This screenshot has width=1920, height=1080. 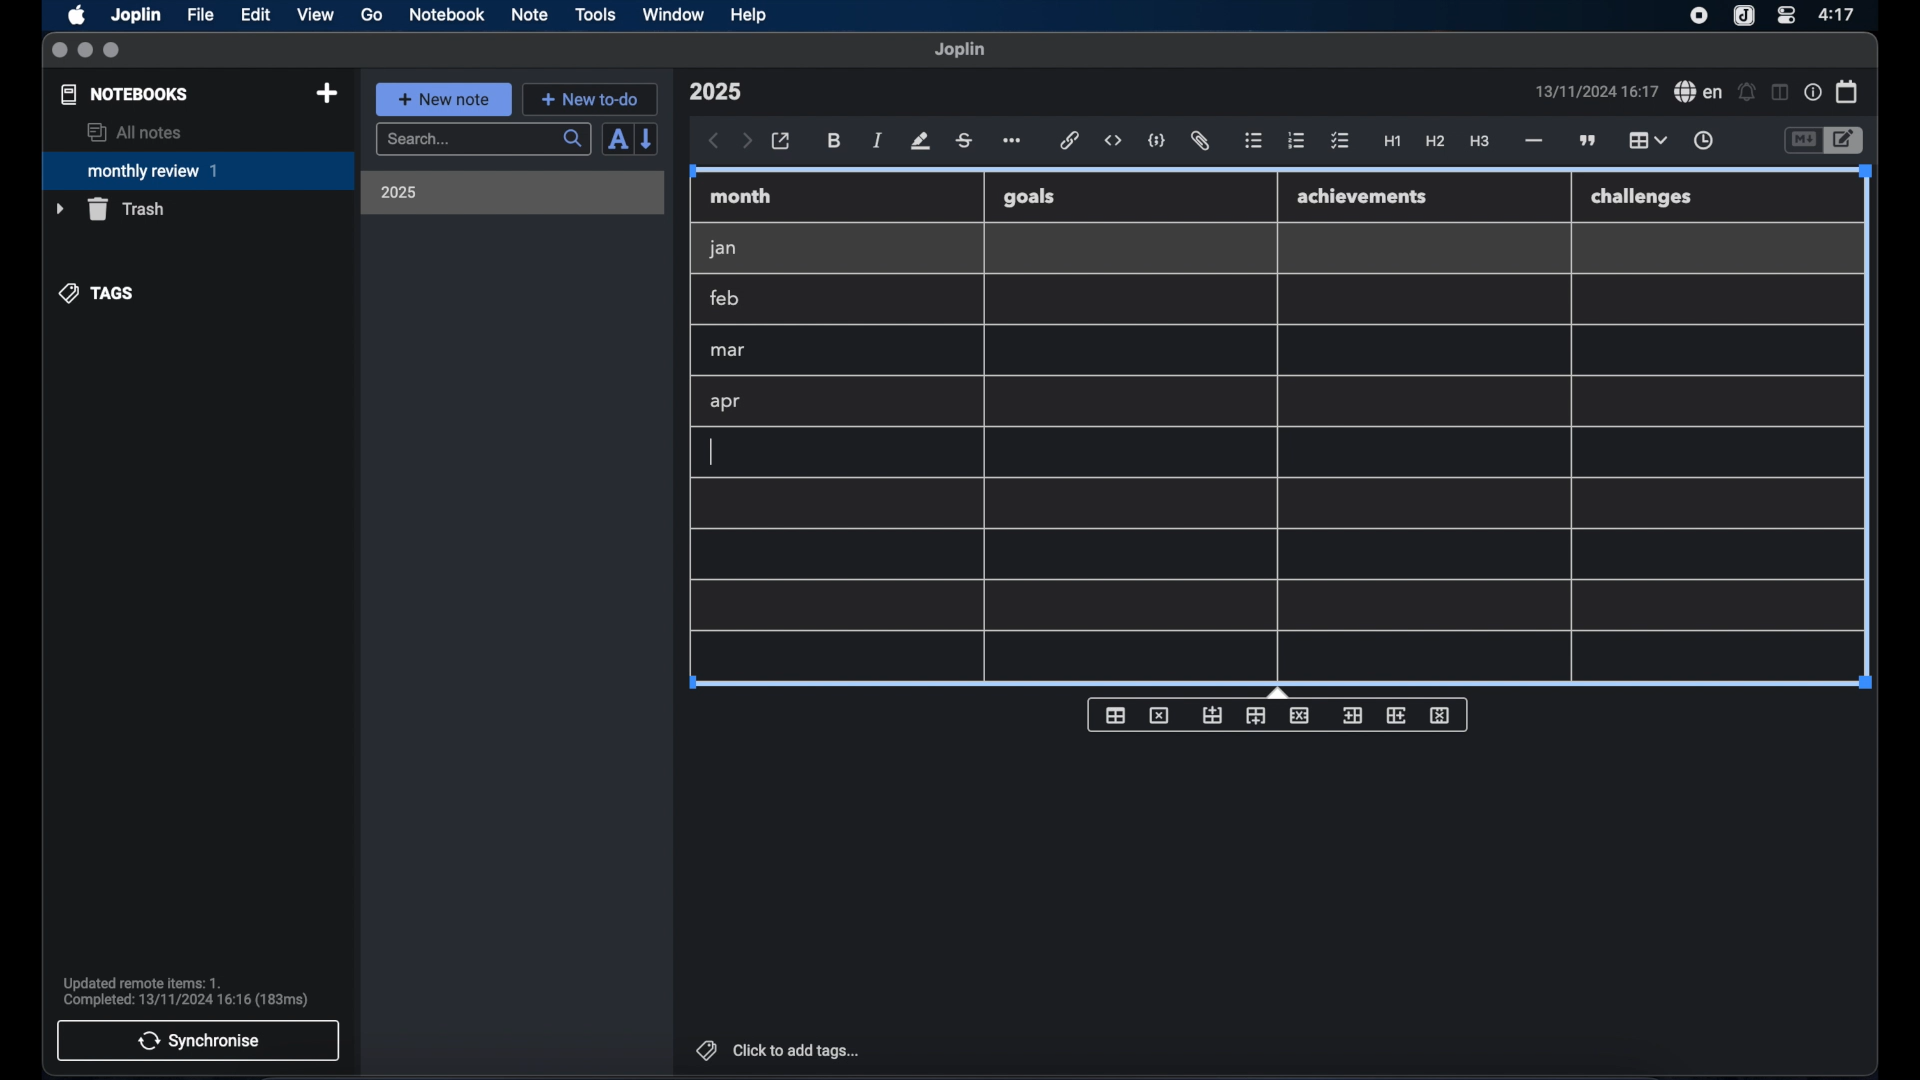 I want to click on check  list, so click(x=1340, y=142).